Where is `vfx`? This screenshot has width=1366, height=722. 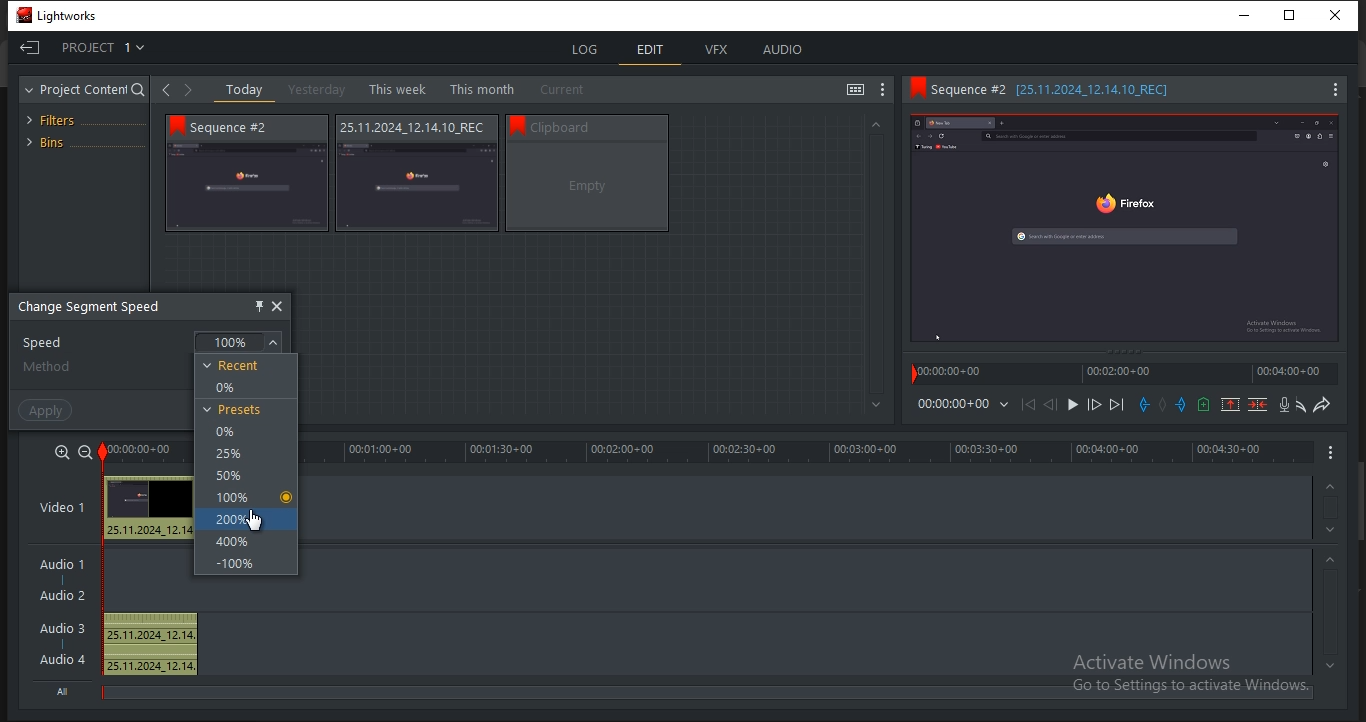 vfx is located at coordinates (718, 51).